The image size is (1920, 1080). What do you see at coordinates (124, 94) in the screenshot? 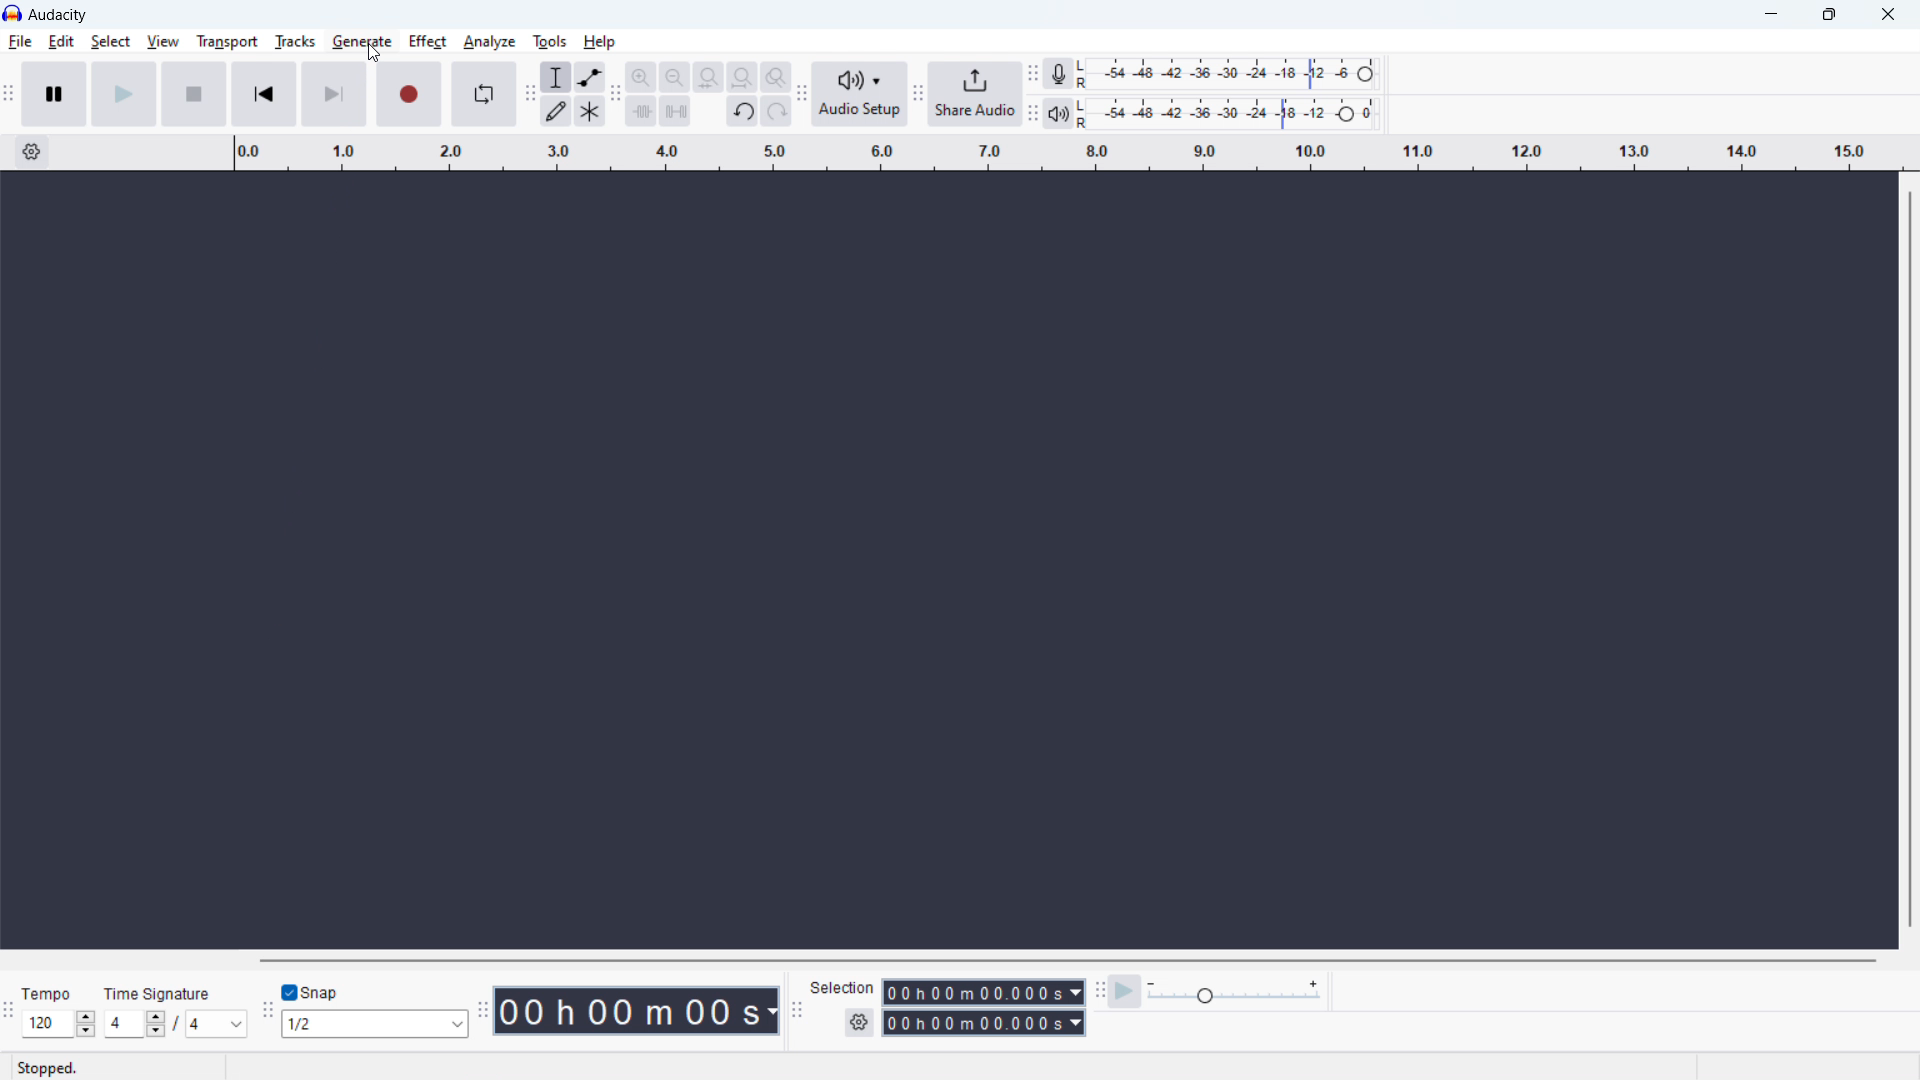
I see `play` at bounding box center [124, 94].